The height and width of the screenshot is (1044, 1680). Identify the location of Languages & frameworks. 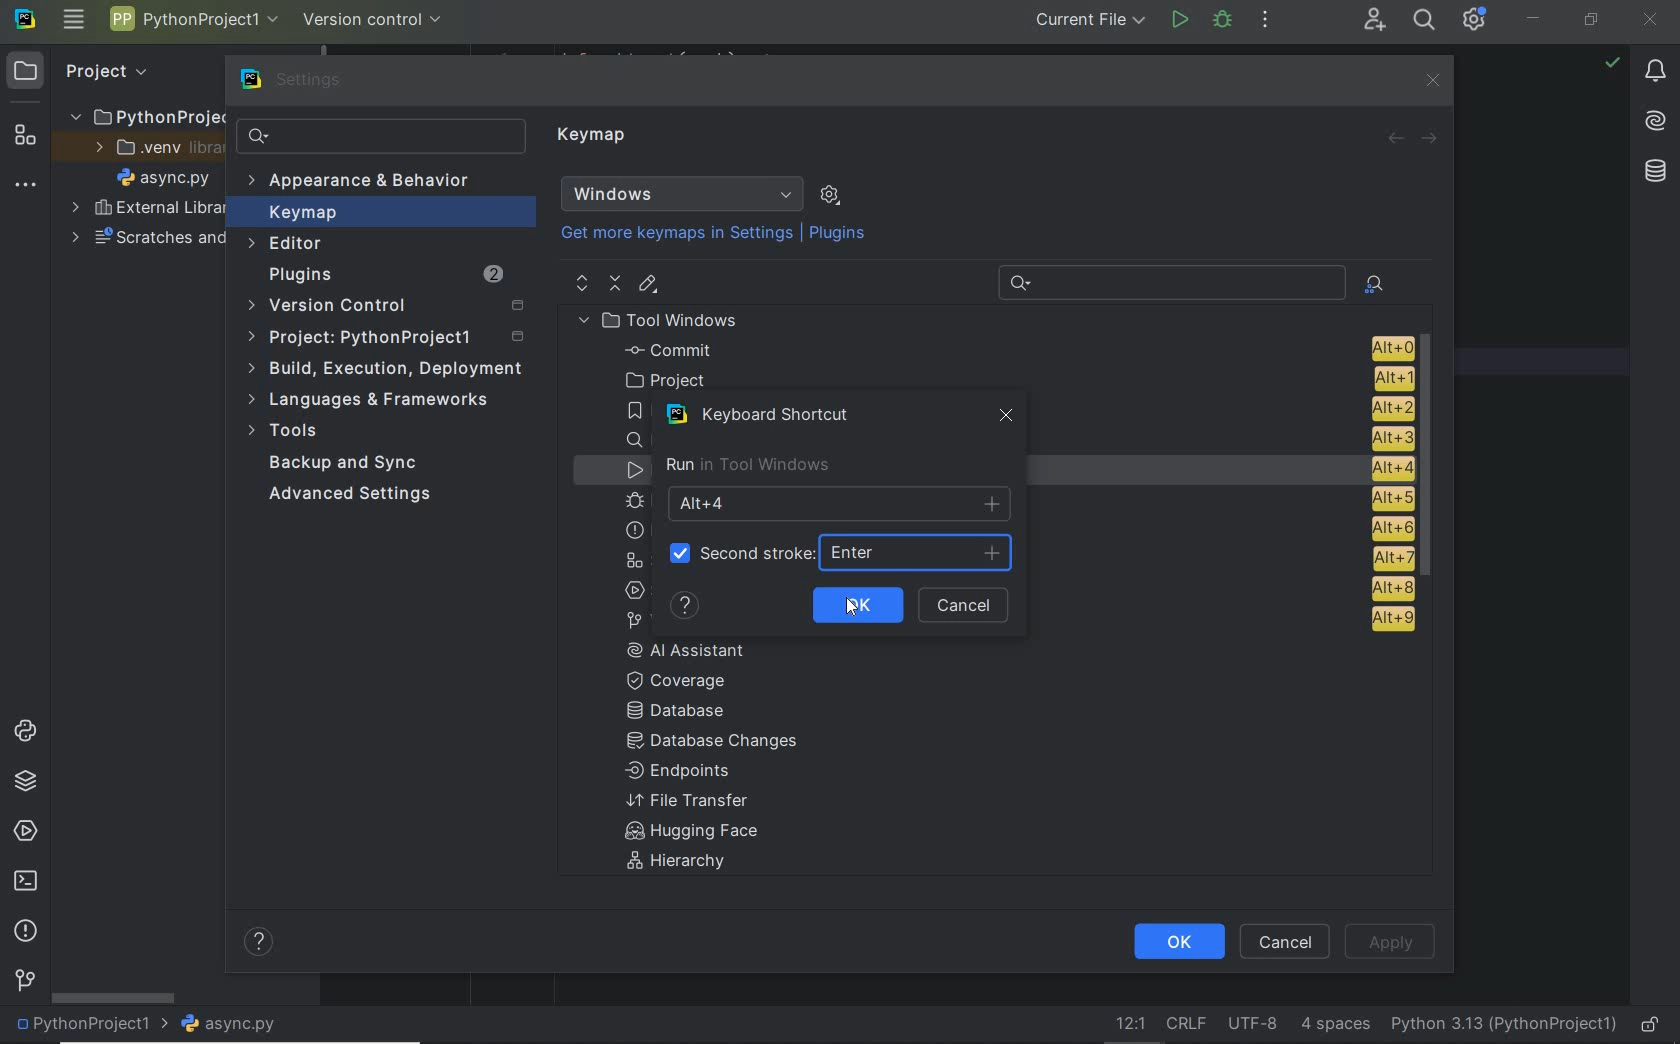
(373, 402).